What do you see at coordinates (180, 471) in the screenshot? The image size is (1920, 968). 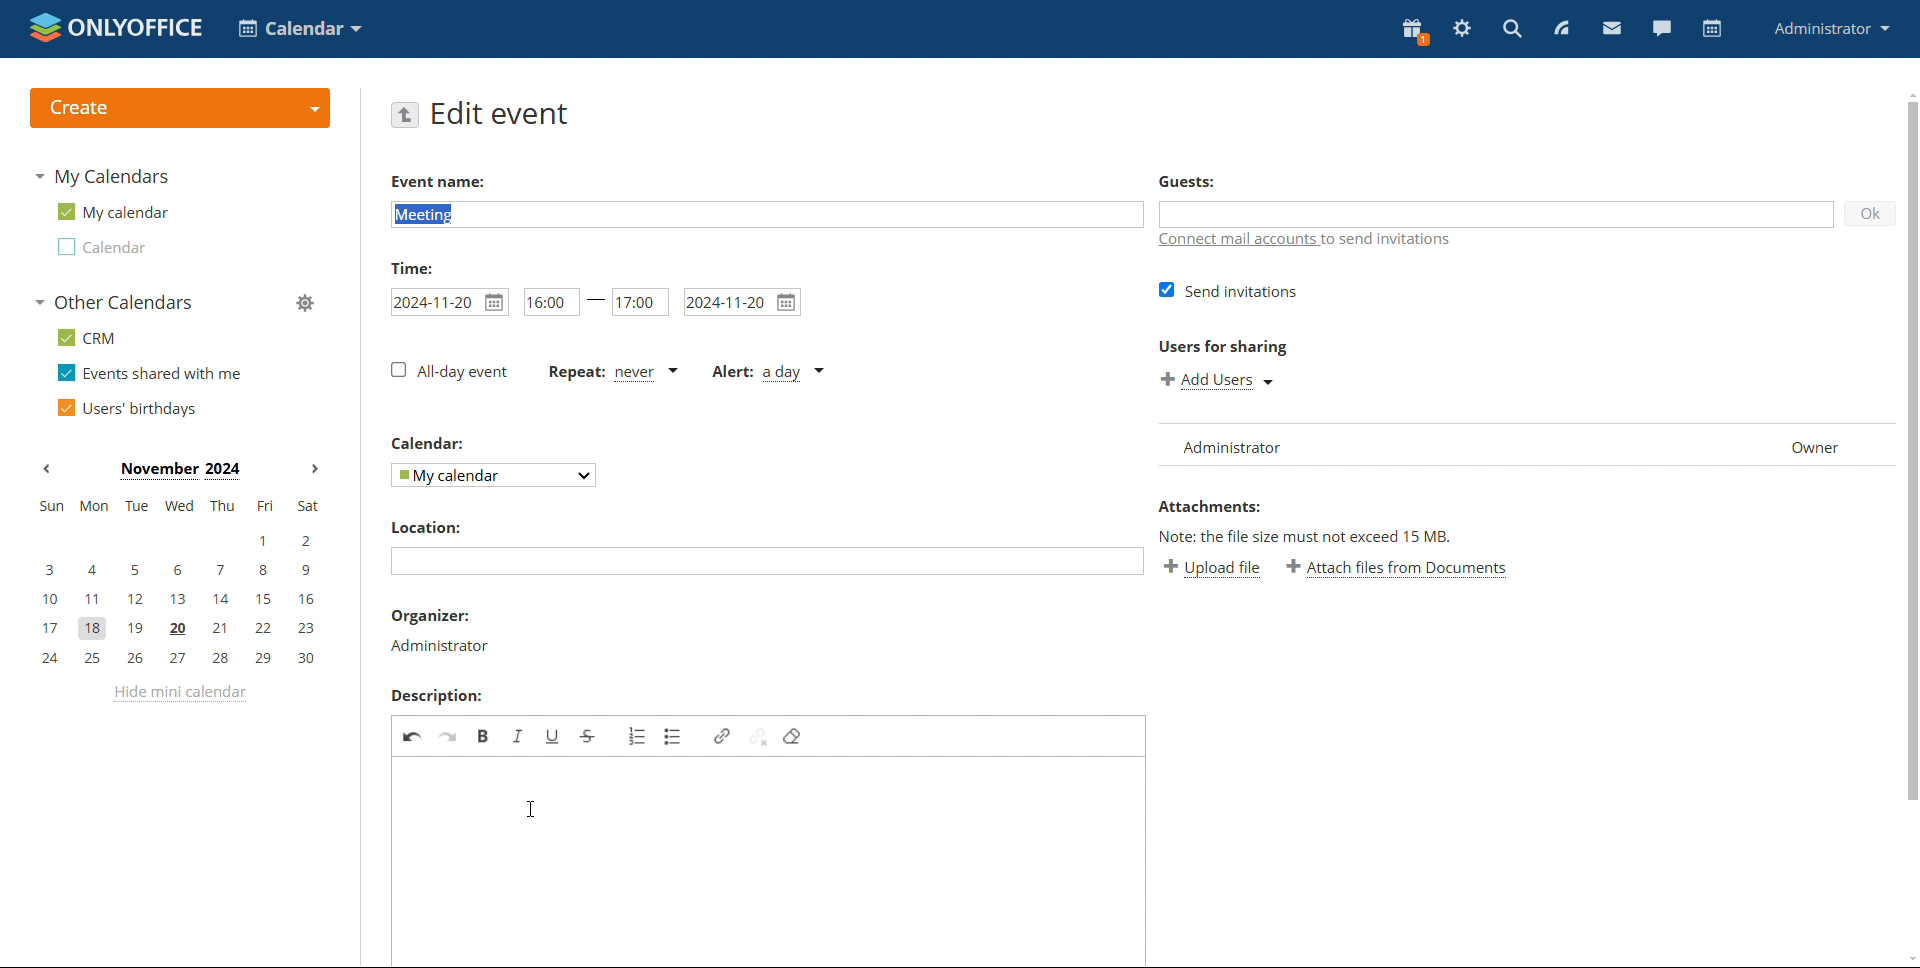 I see `month on display` at bounding box center [180, 471].